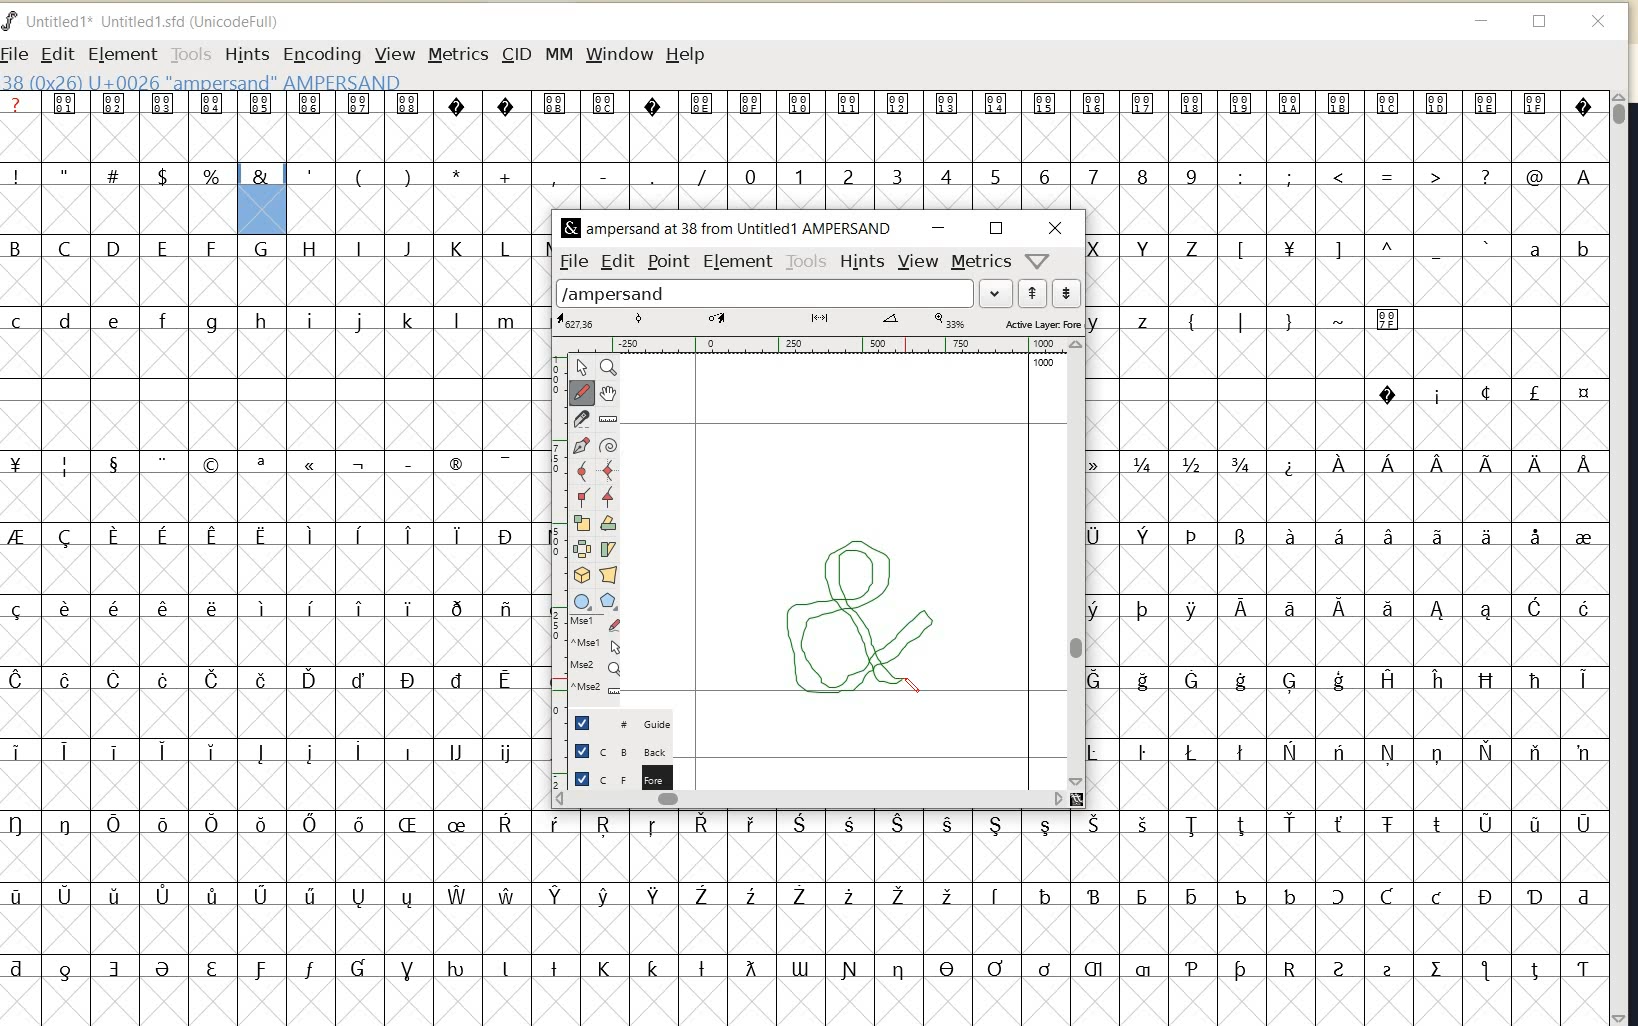  Describe the element at coordinates (1070, 908) in the screenshot. I see `glyph characters` at that location.